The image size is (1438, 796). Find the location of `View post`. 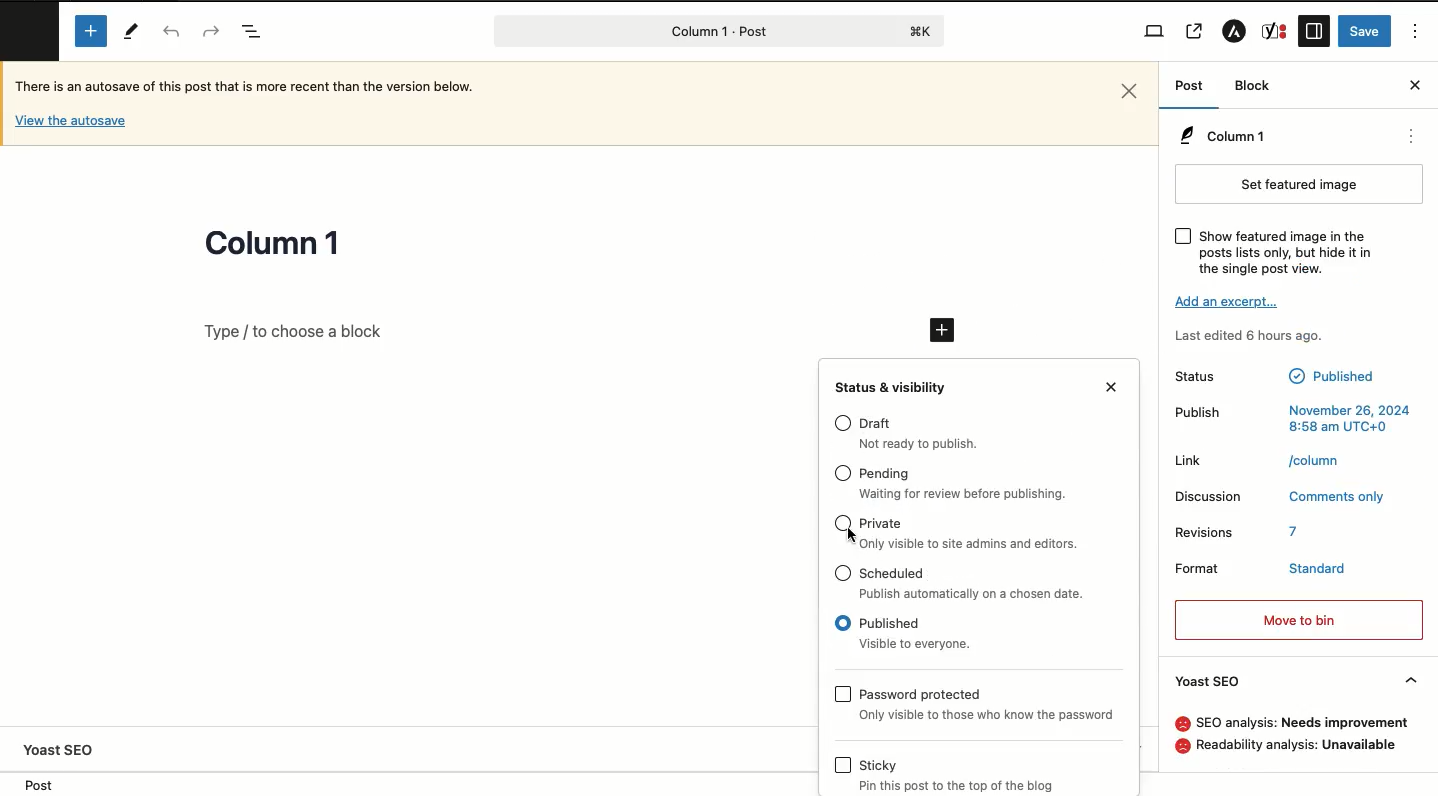

View post is located at coordinates (1195, 33).